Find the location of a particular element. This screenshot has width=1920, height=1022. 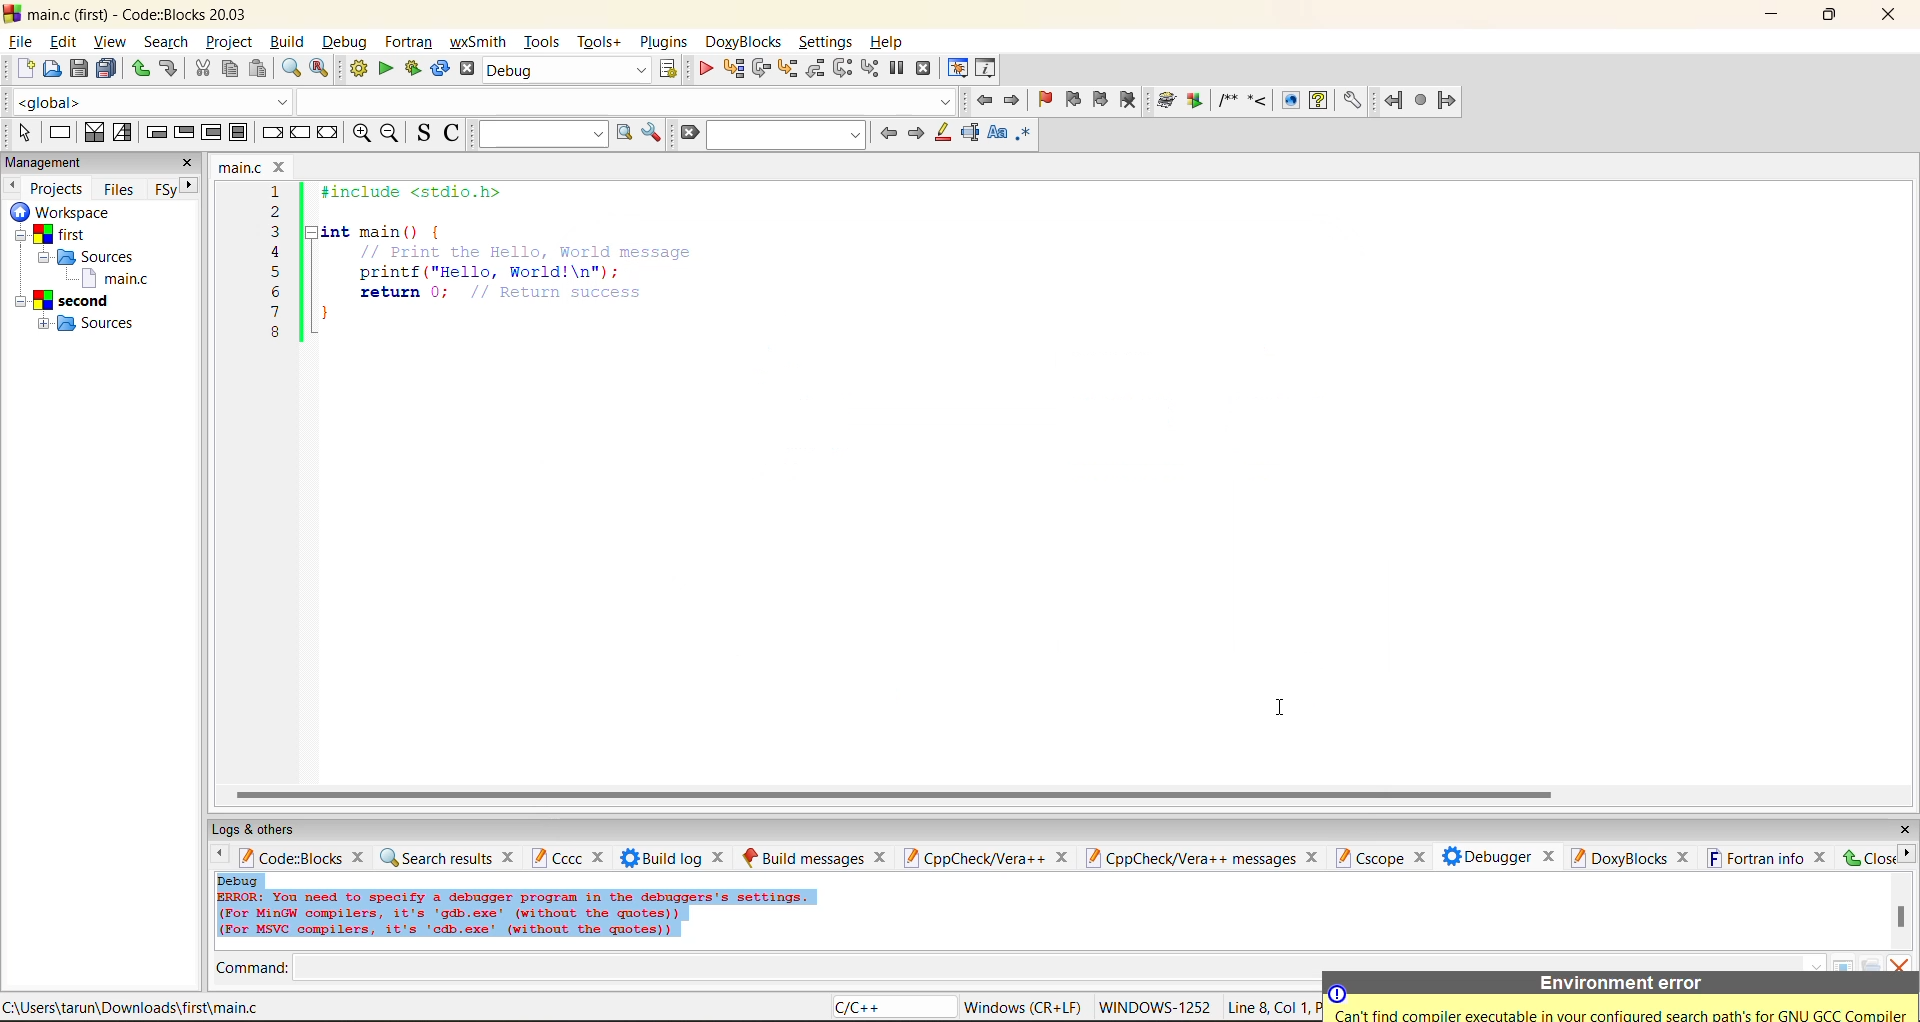

stop debugger is located at coordinates (924, 69).